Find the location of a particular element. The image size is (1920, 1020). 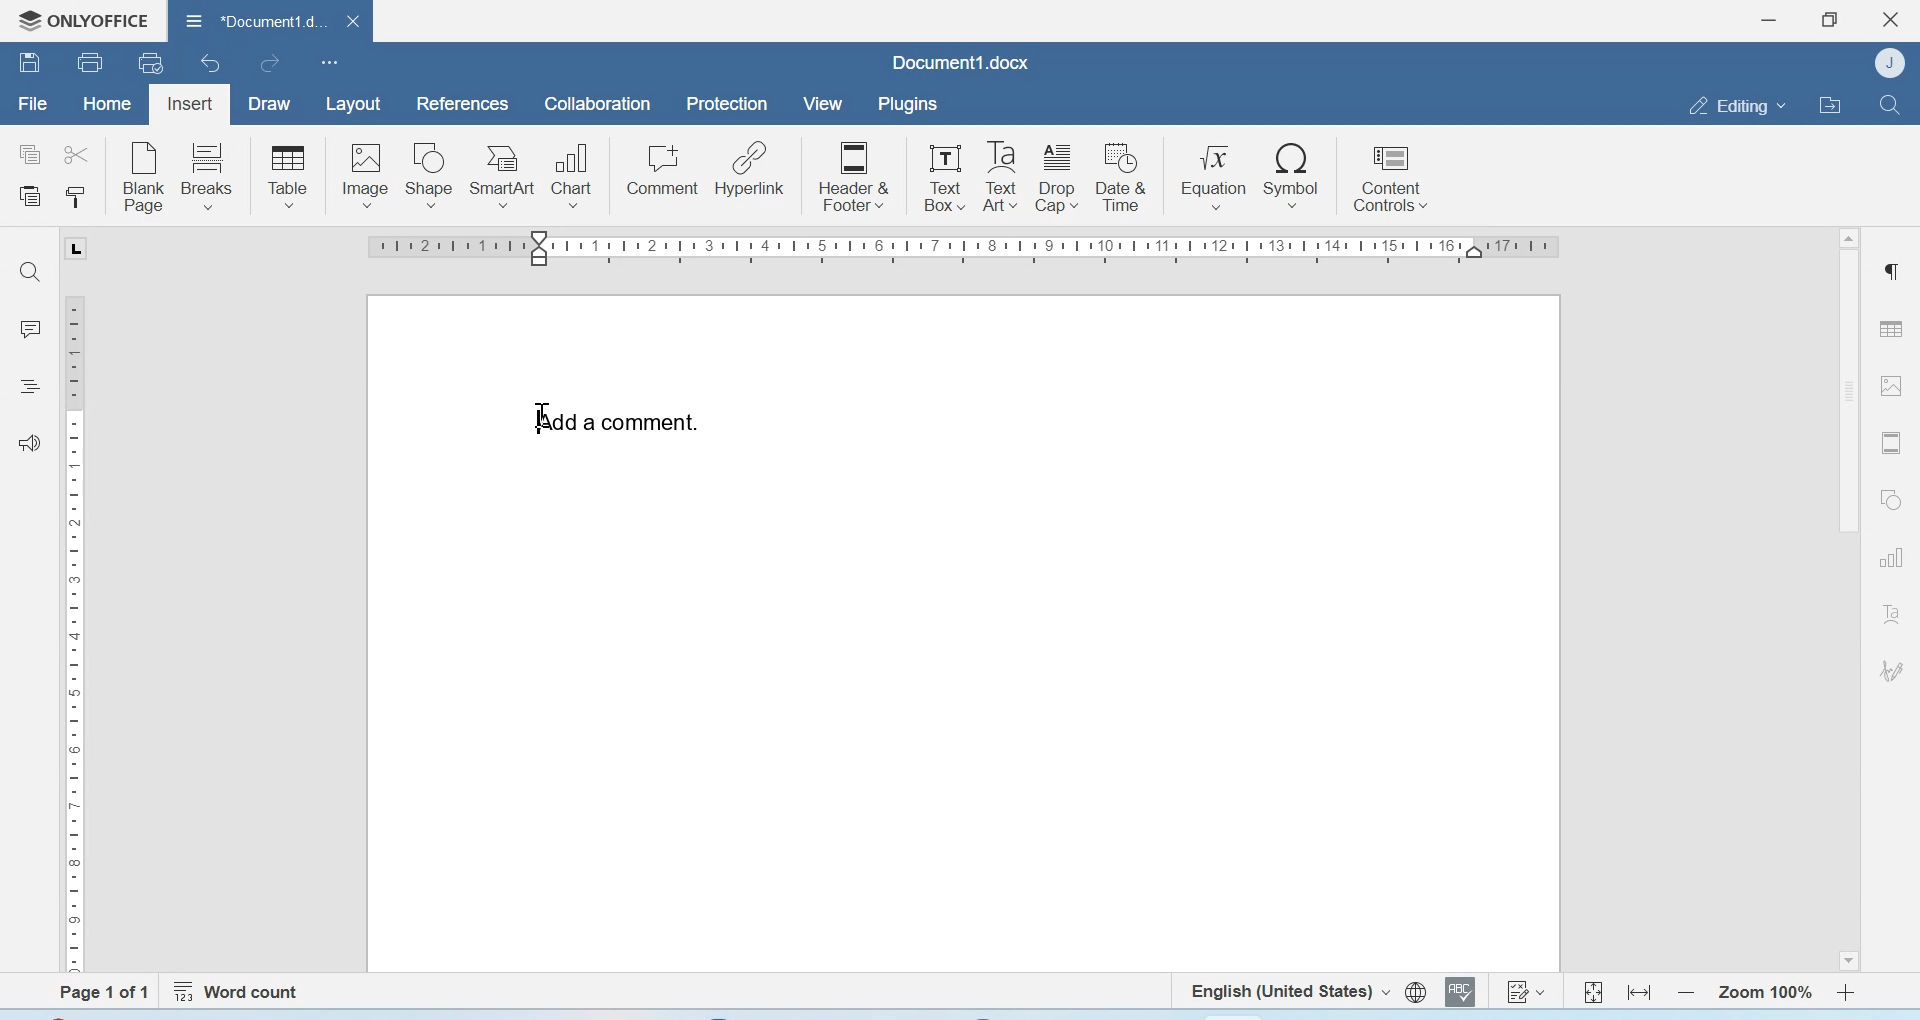

Maximize is located at coordinates (1829, 20).